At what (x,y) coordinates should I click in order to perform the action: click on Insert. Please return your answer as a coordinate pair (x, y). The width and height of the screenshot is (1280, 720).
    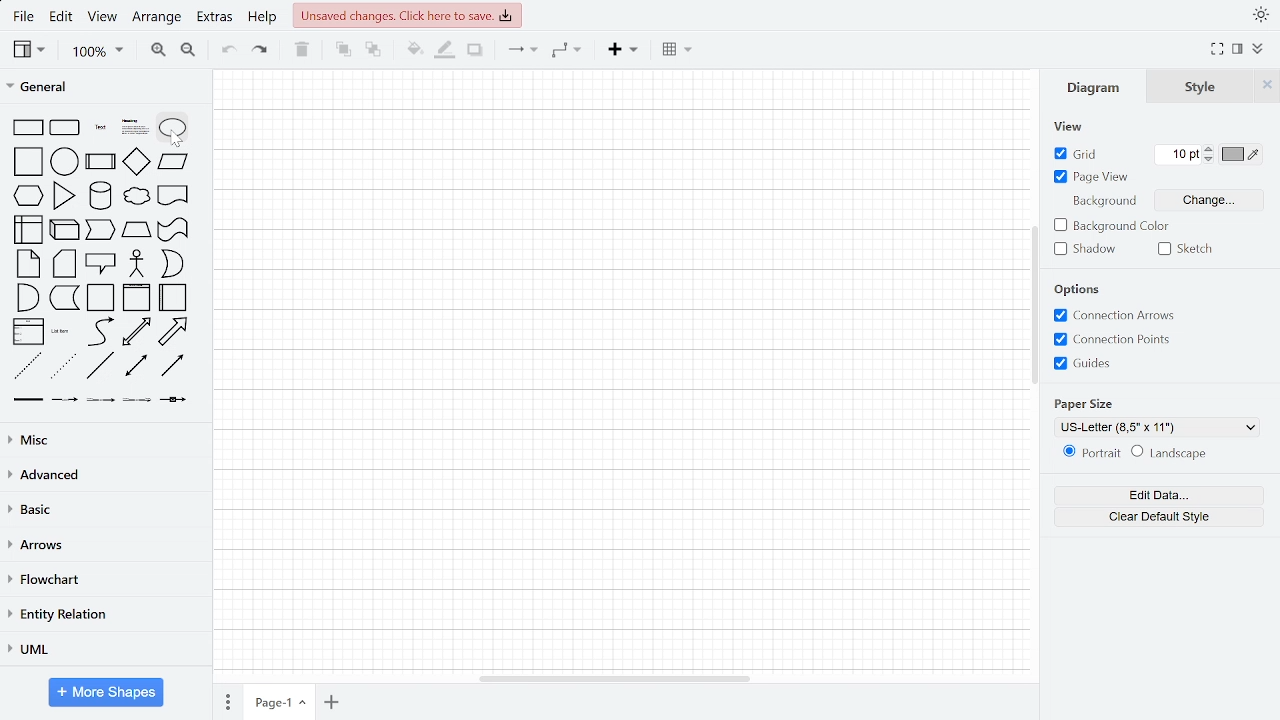
    Looking at the image, I should click on (625, 52).